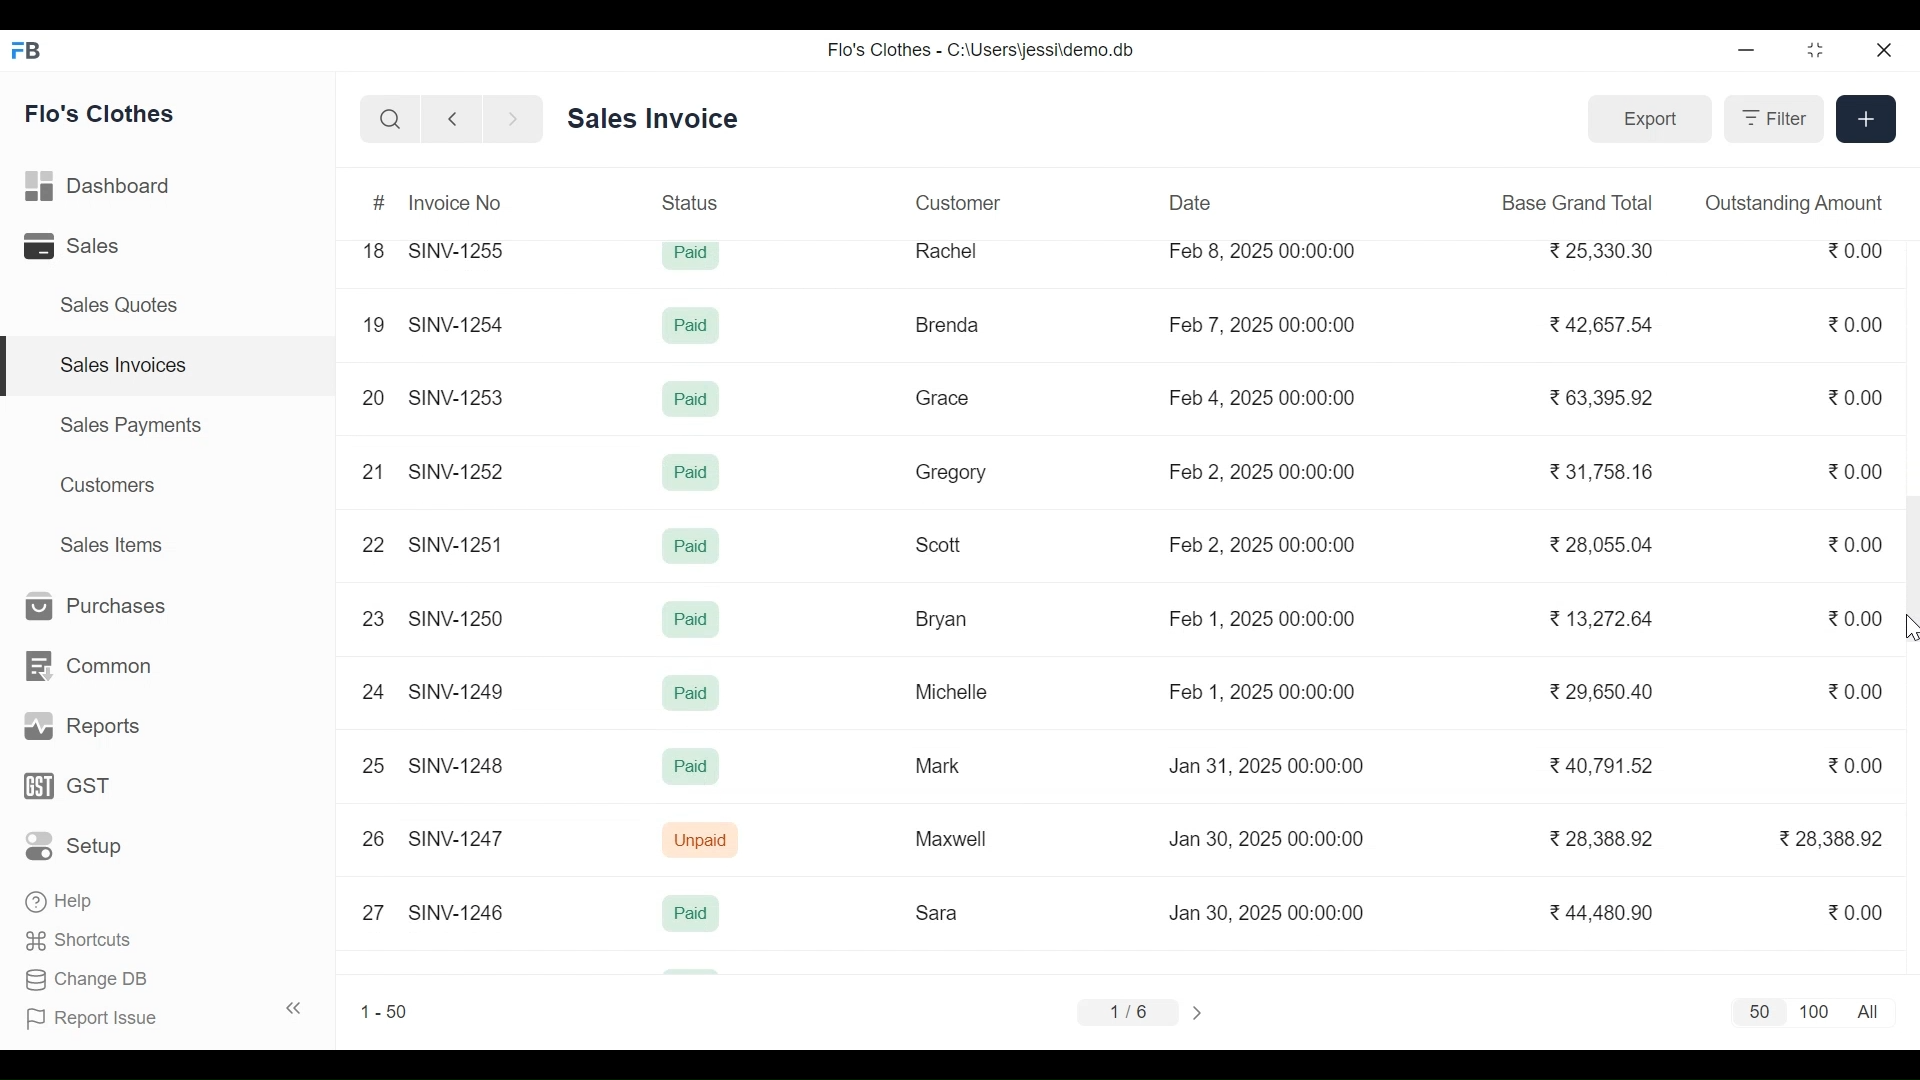 The image size is (1920, 1080). Describe the element at coordinates (703, 841) in the screenshot. I see `Unpaid` at that location.